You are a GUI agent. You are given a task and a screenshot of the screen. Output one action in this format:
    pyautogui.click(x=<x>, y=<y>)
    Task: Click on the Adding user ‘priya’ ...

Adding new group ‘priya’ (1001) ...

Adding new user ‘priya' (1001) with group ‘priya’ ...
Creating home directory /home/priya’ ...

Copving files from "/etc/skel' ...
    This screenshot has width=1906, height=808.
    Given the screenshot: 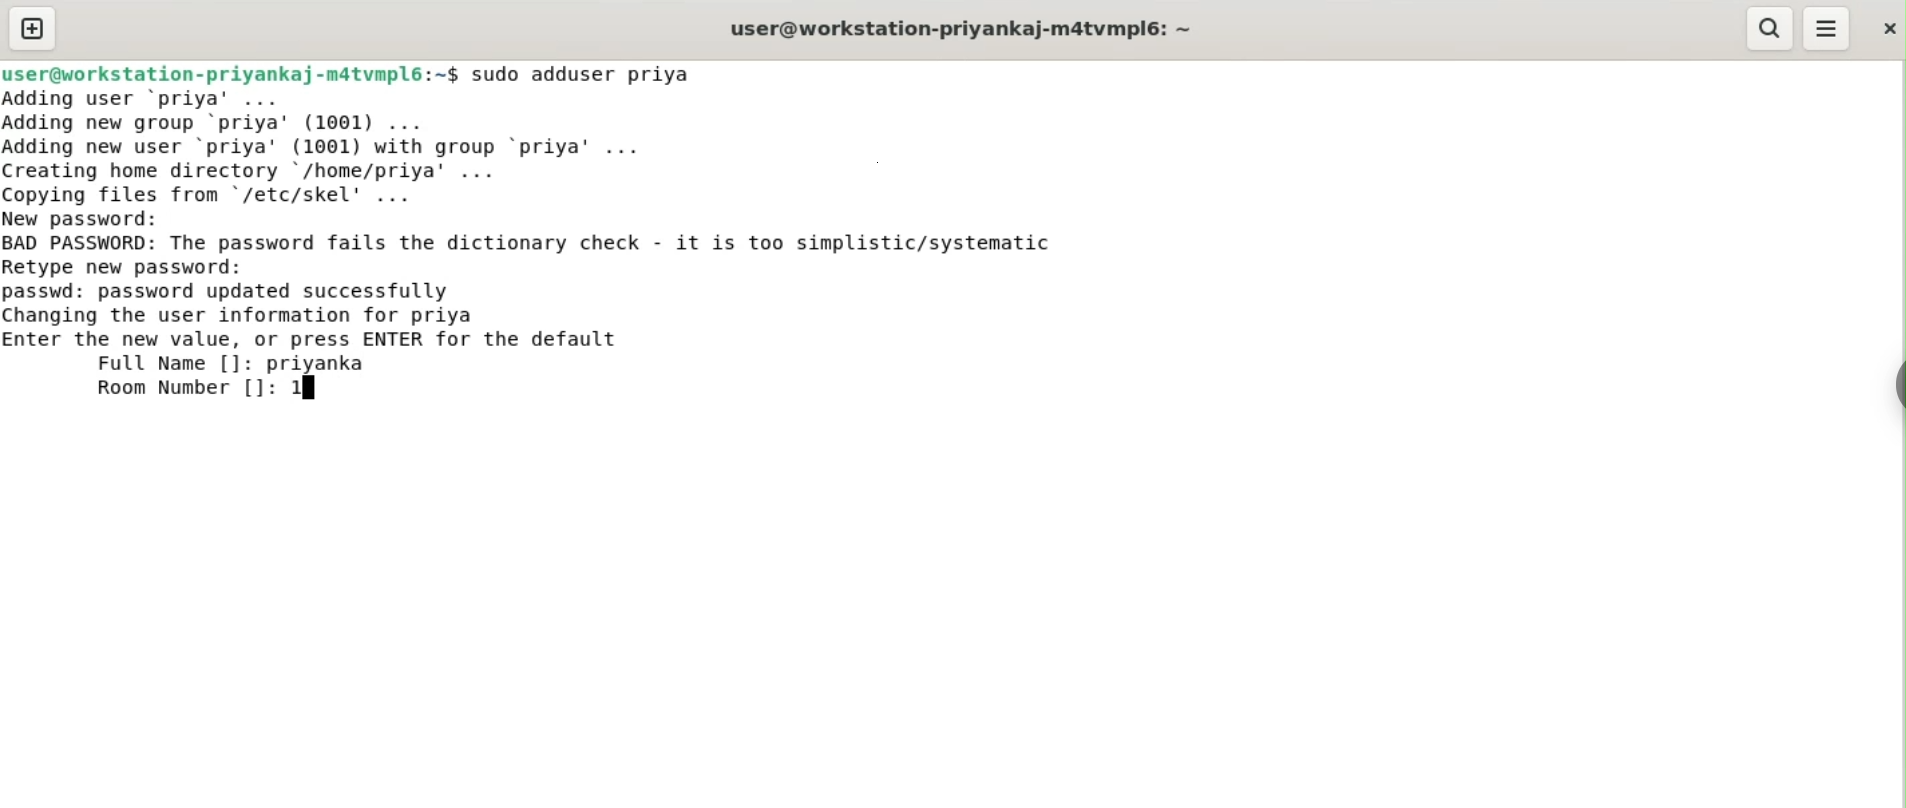 What is the action you would take?
    pyautogui.click(x=387, y=145)
    